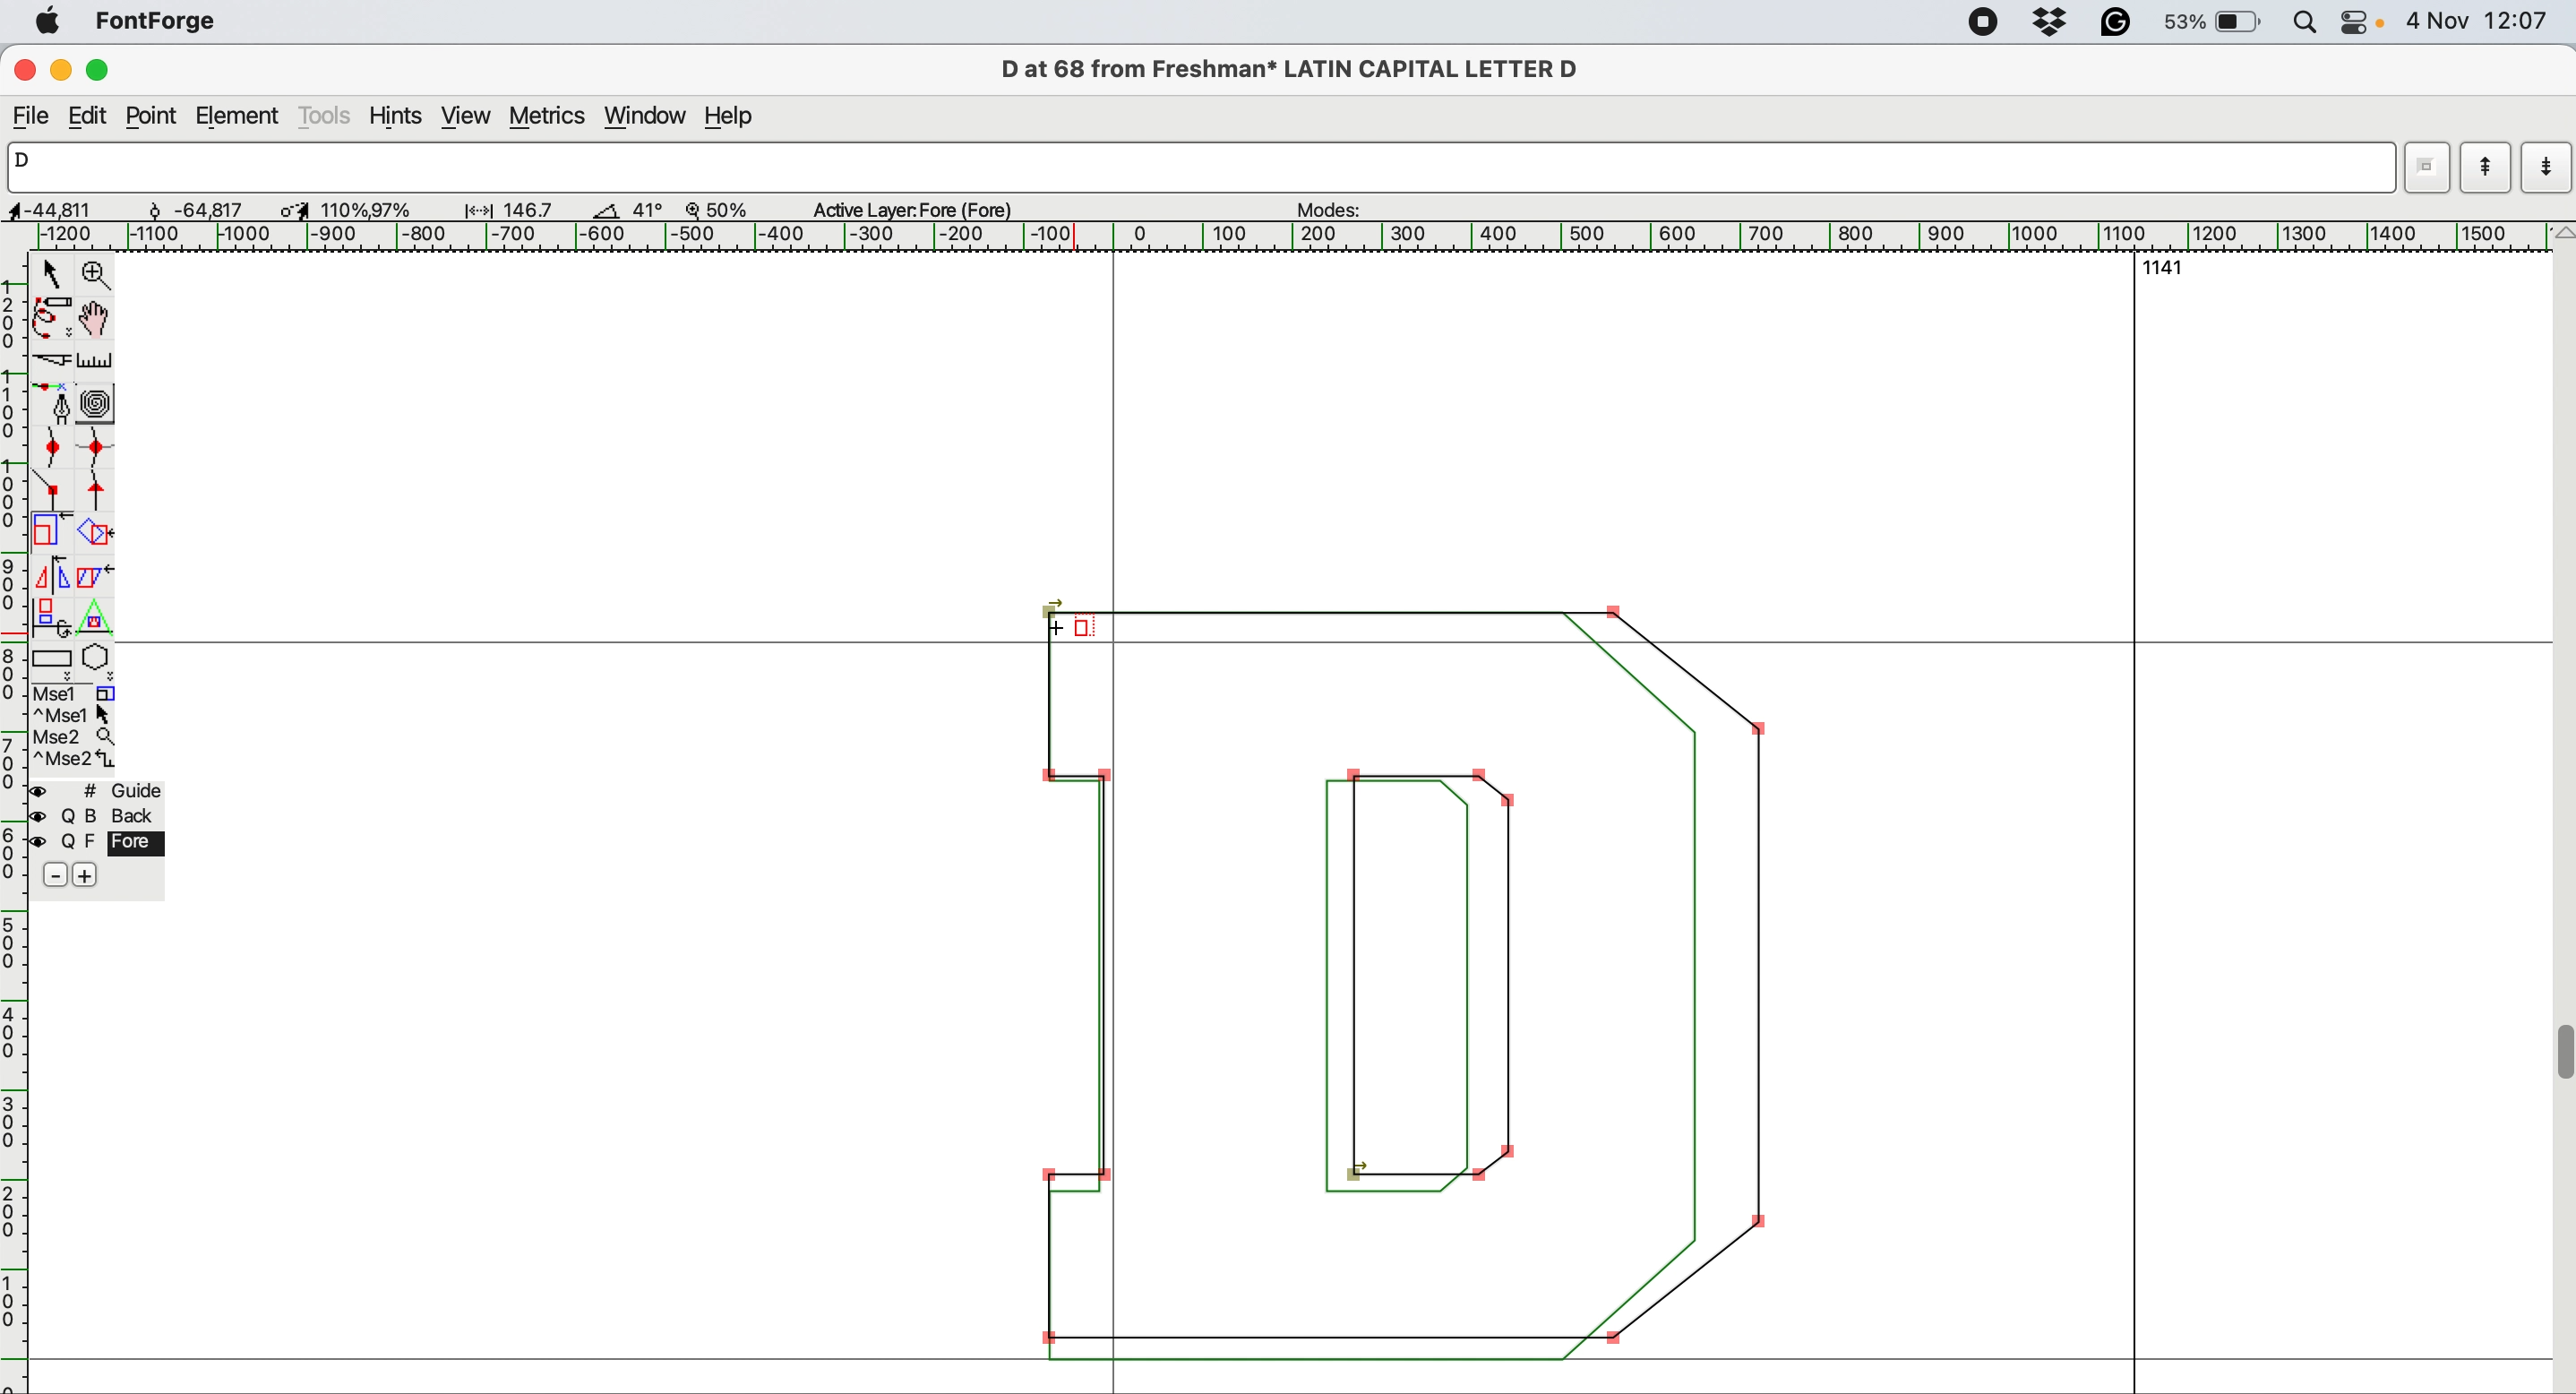 This screenshot has width=2576, height=1394. I want to click on rotate selection in 3d, so click(48, 617).